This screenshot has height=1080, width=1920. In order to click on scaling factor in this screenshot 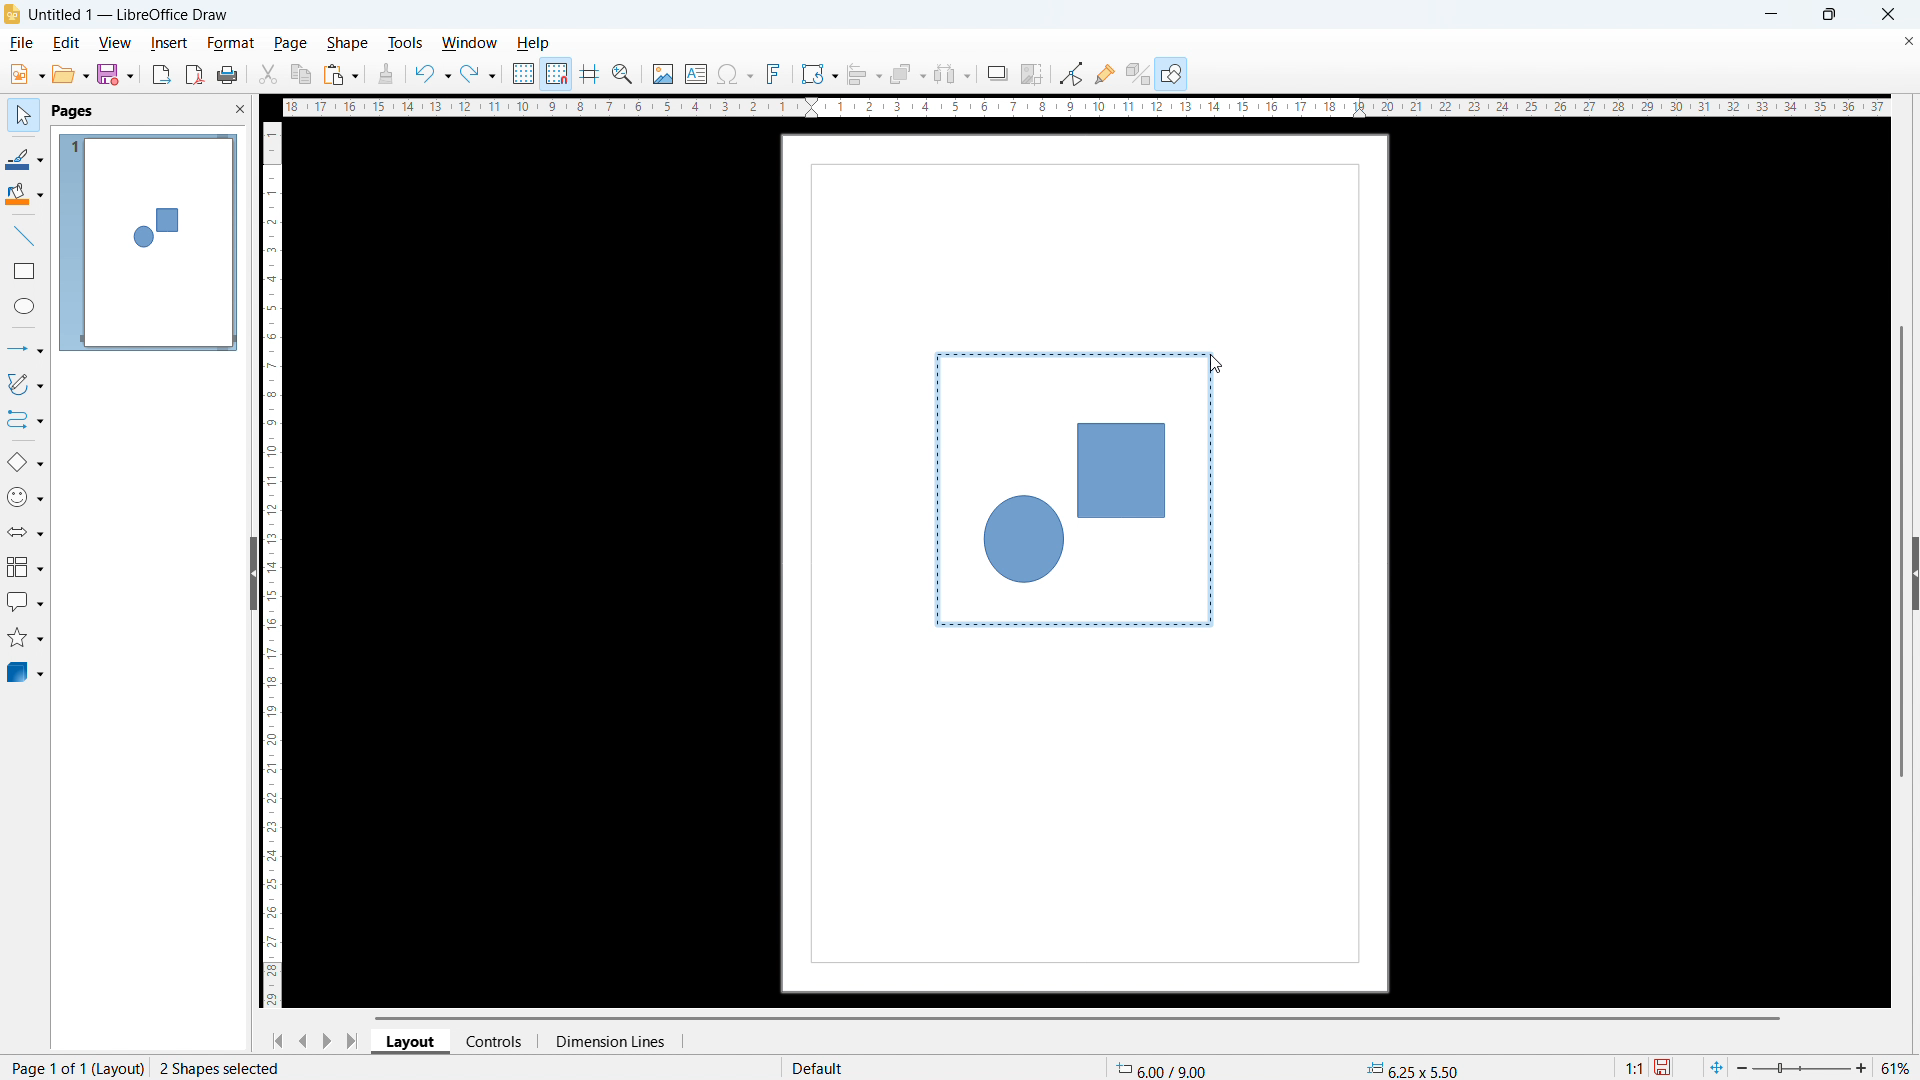, I will do `click(1636, 1067)`.